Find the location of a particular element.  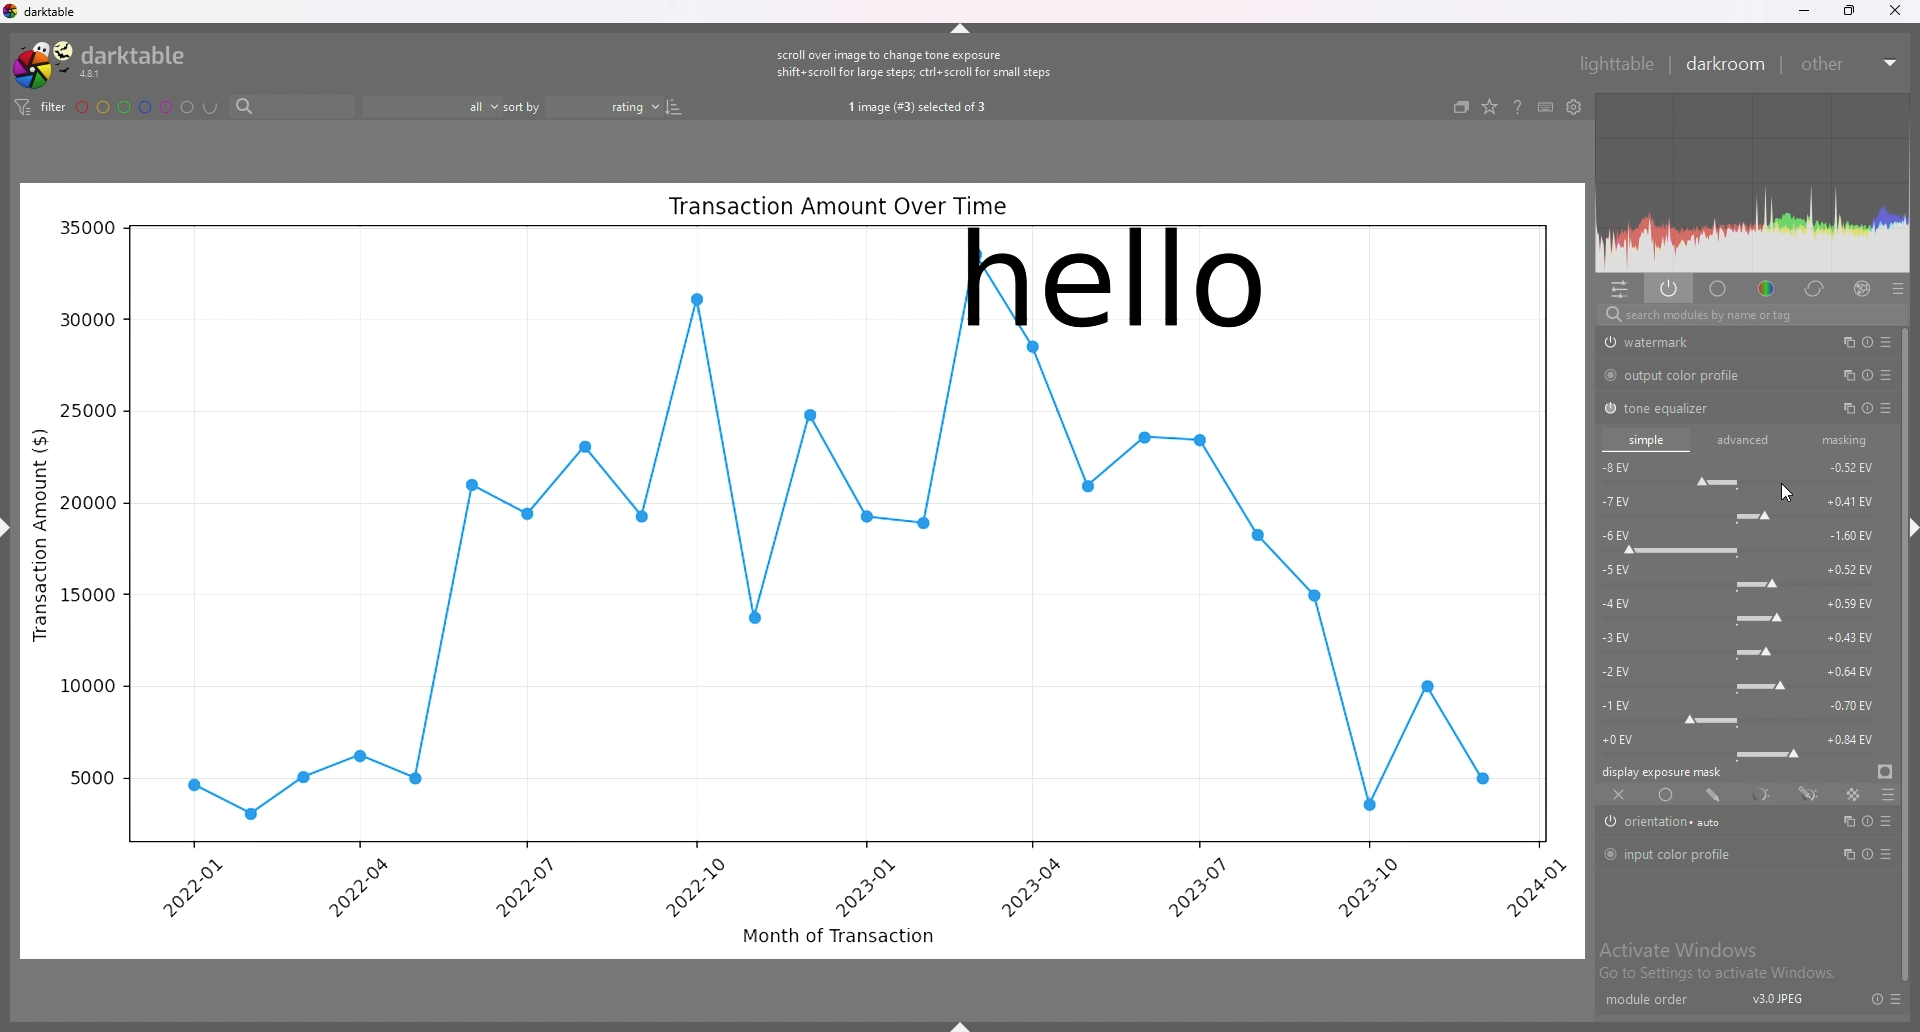

uniformly is located at coordinates (1669, 794).